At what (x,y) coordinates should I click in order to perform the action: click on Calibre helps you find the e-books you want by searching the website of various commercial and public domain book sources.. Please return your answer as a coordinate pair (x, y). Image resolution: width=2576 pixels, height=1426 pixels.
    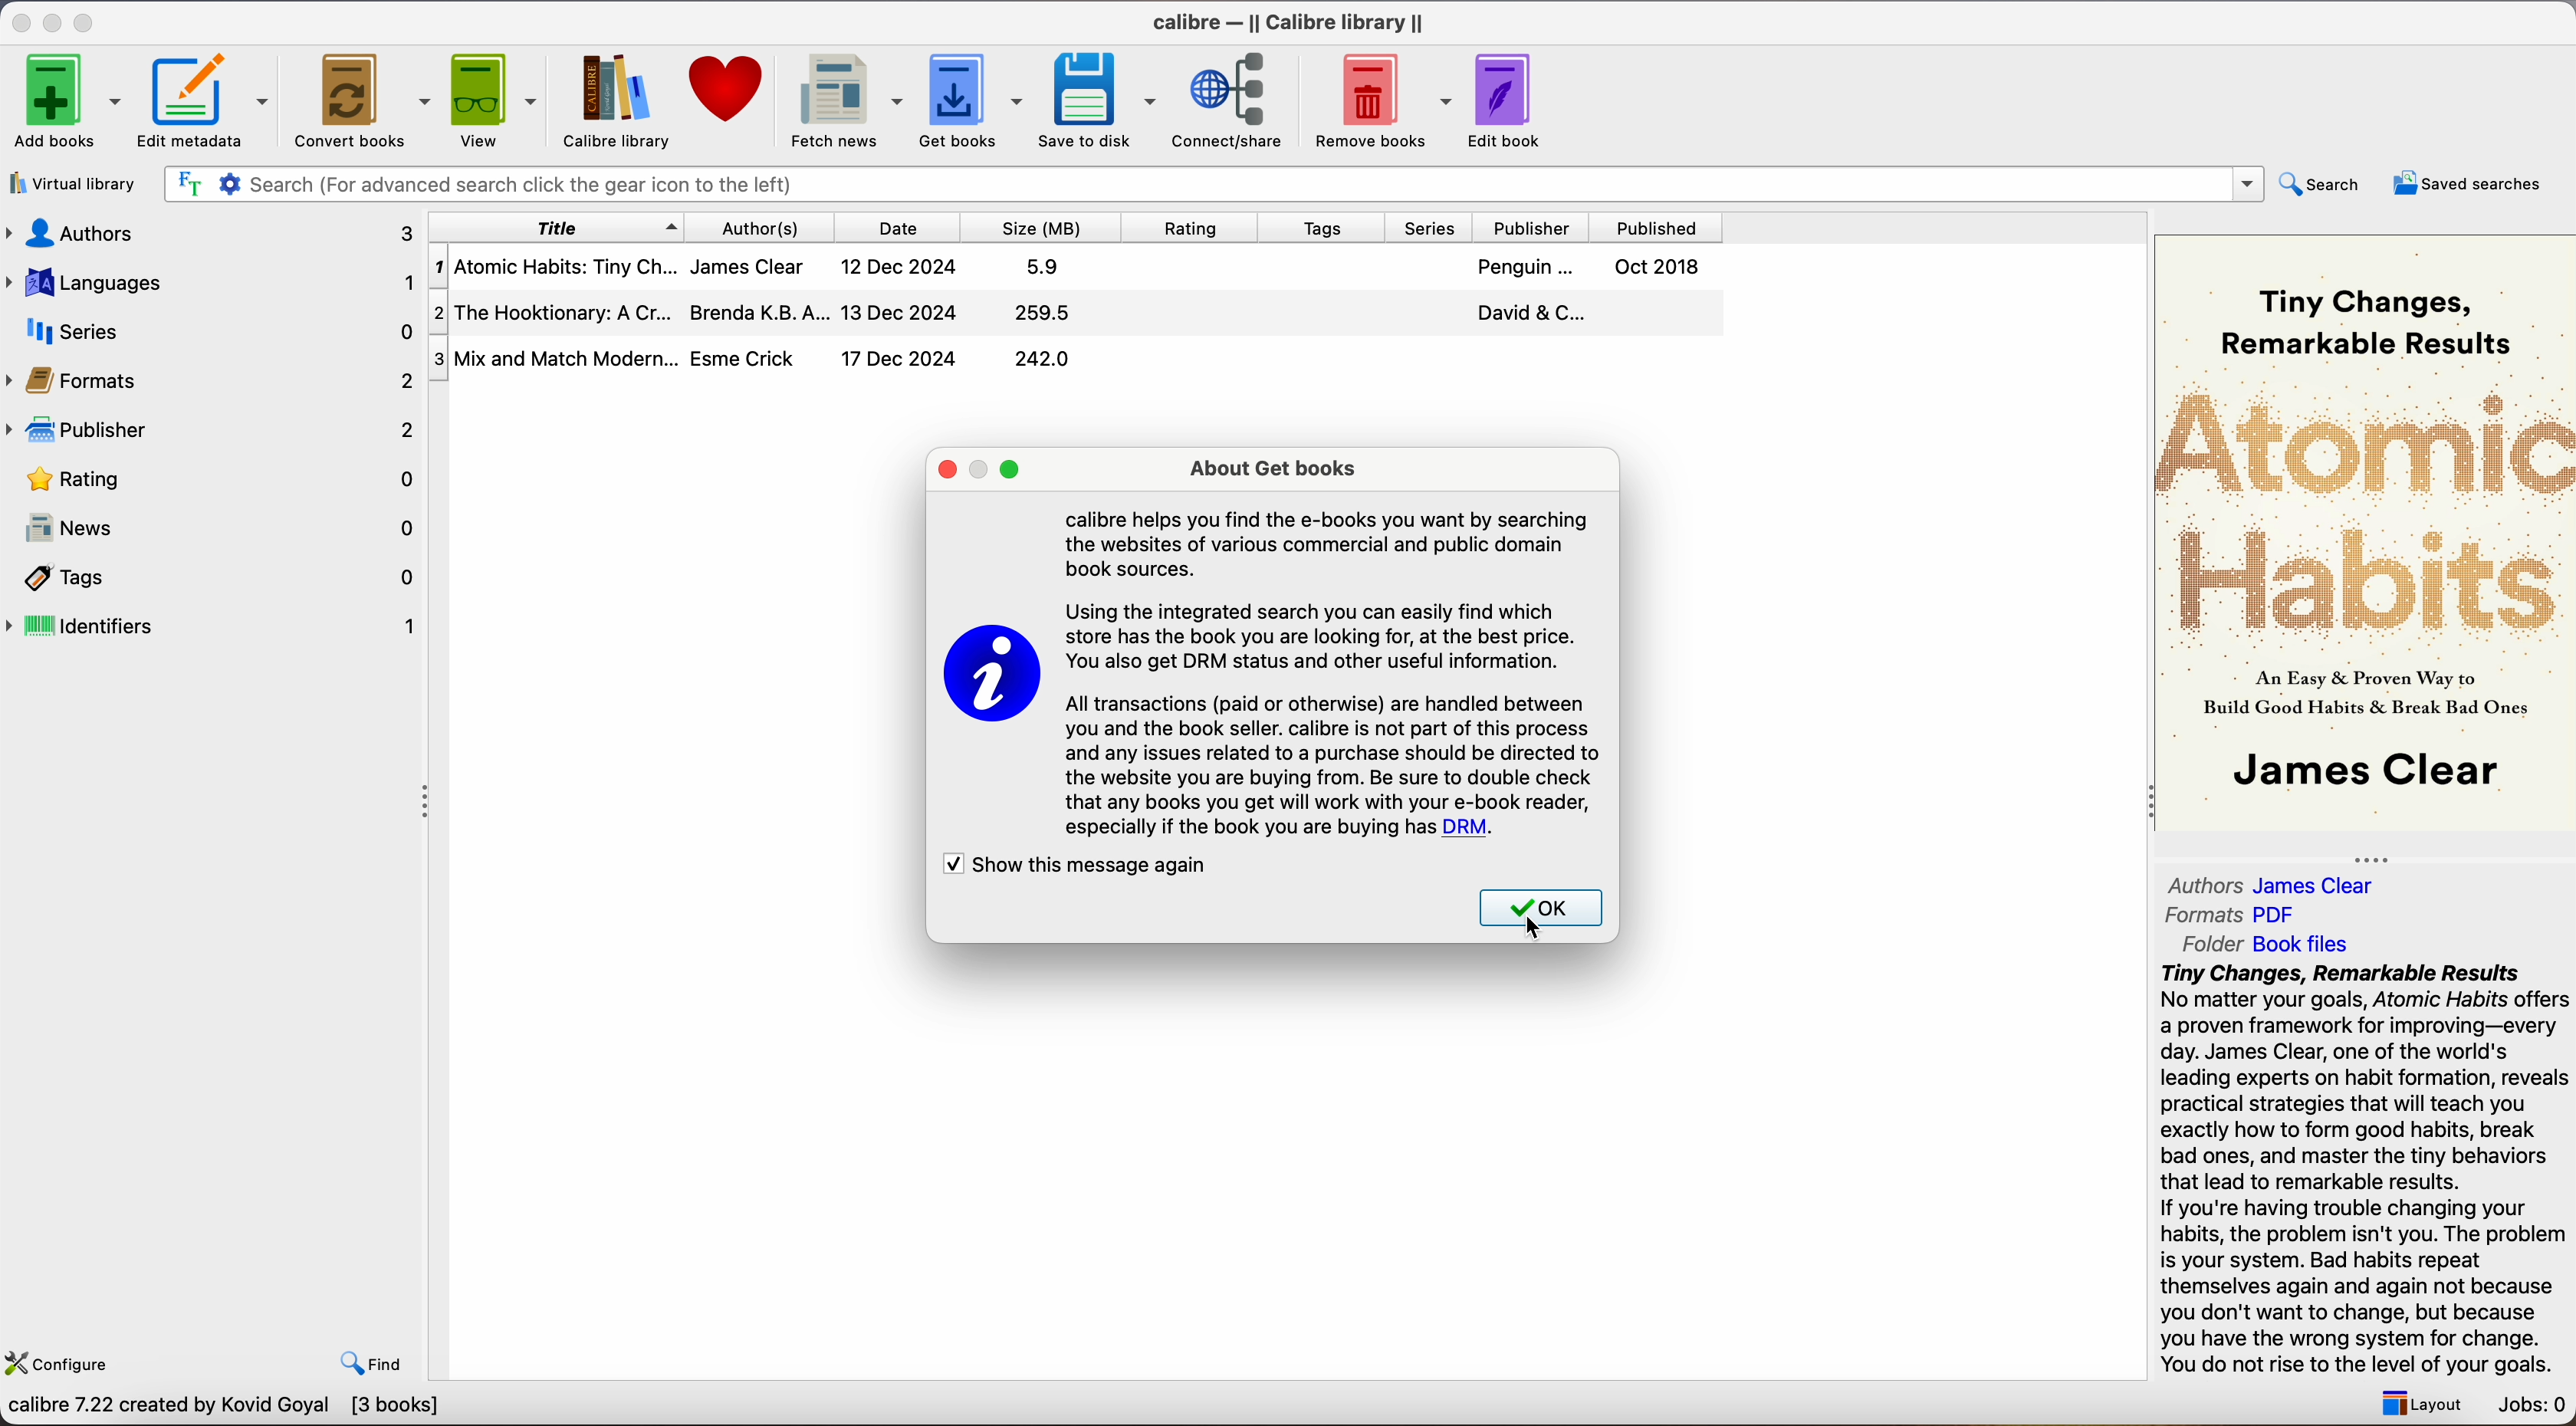
    Looking at the image, I should click on (1328, 542).